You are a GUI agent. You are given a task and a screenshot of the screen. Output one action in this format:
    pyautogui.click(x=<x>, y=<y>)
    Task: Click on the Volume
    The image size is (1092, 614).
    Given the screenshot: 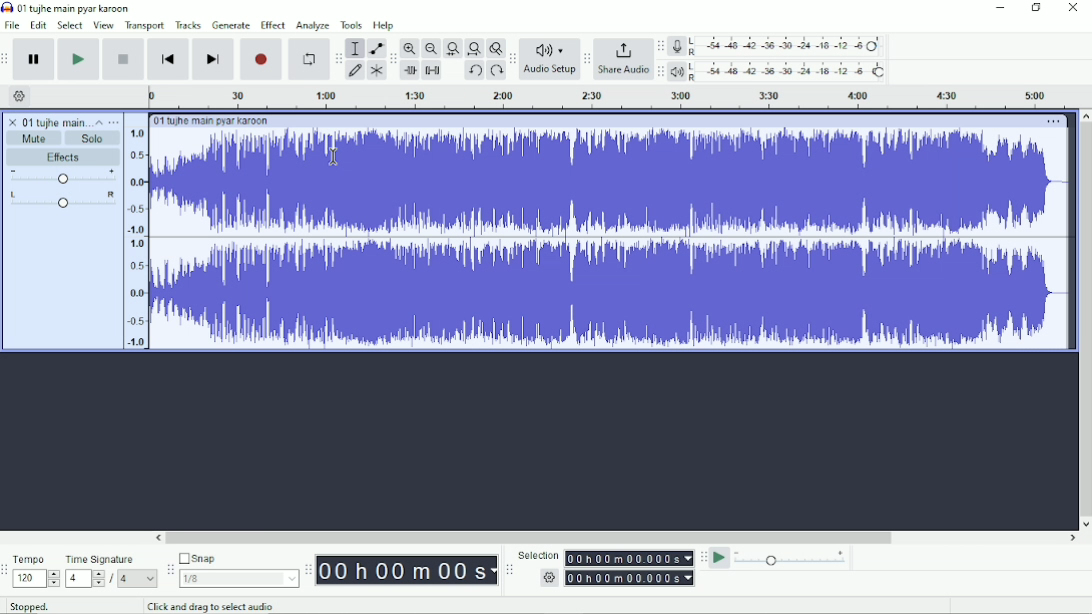 What is the action you would take?
    pyautogui.click(x=62, y=177)
    